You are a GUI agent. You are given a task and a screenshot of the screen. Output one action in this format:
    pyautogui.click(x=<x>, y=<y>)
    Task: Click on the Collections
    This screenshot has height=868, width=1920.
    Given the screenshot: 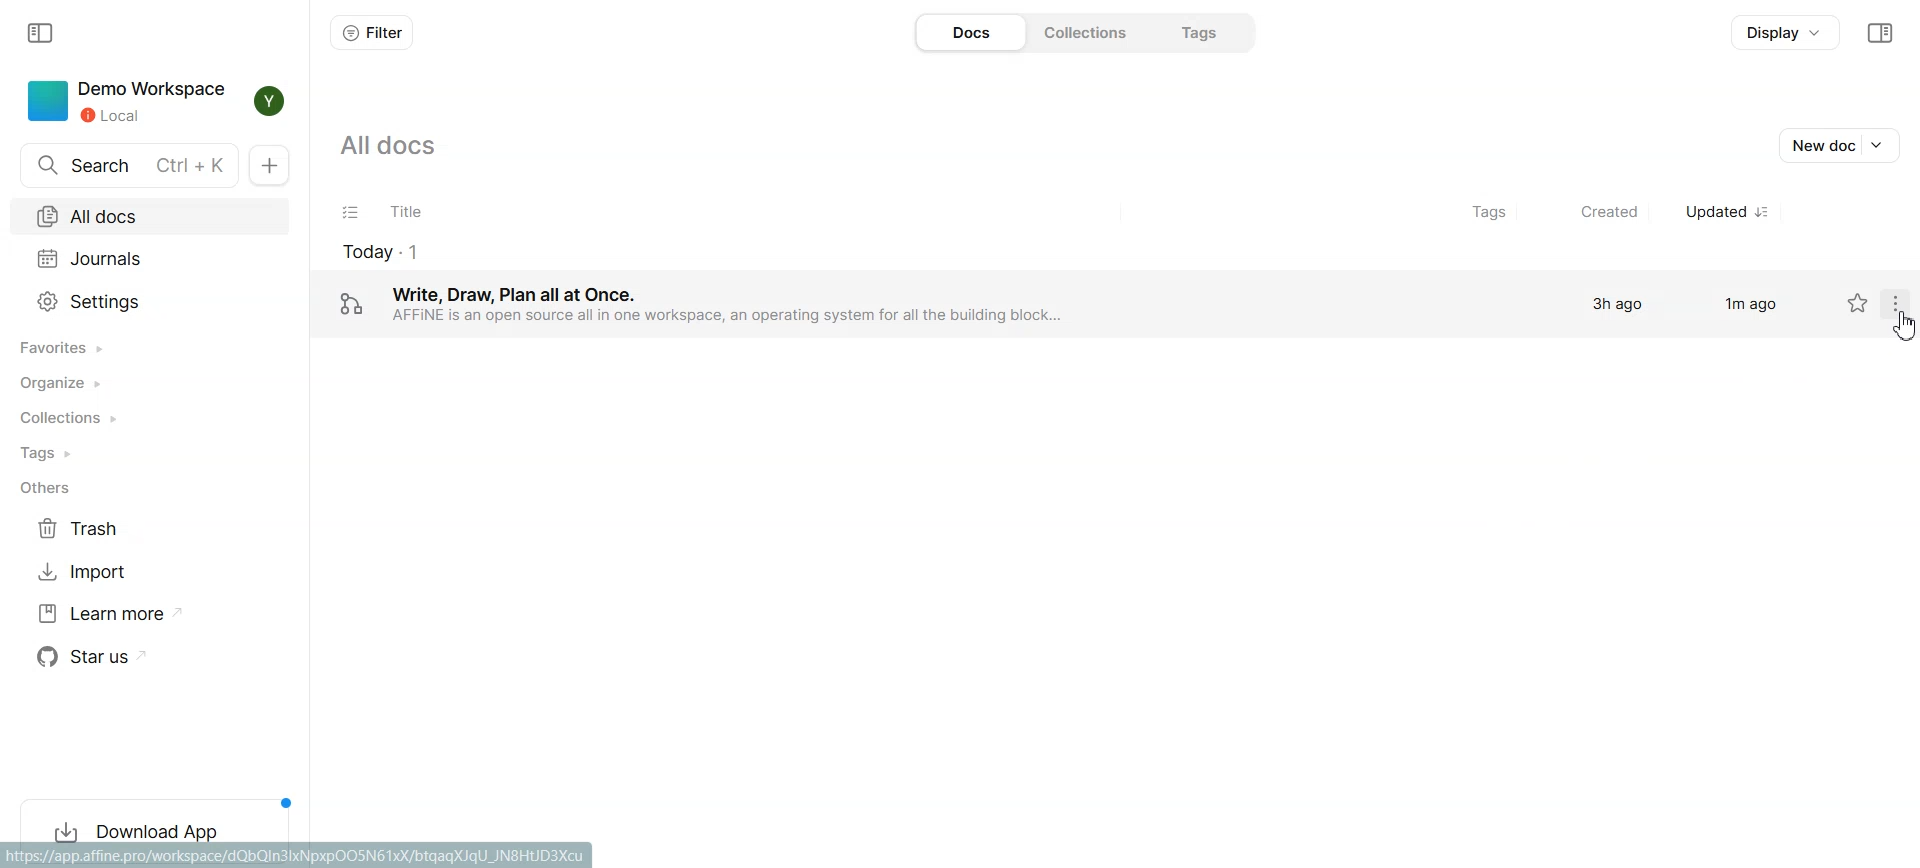 What is the action you would take?
    pyautogui.click(x=150, y=419)
    